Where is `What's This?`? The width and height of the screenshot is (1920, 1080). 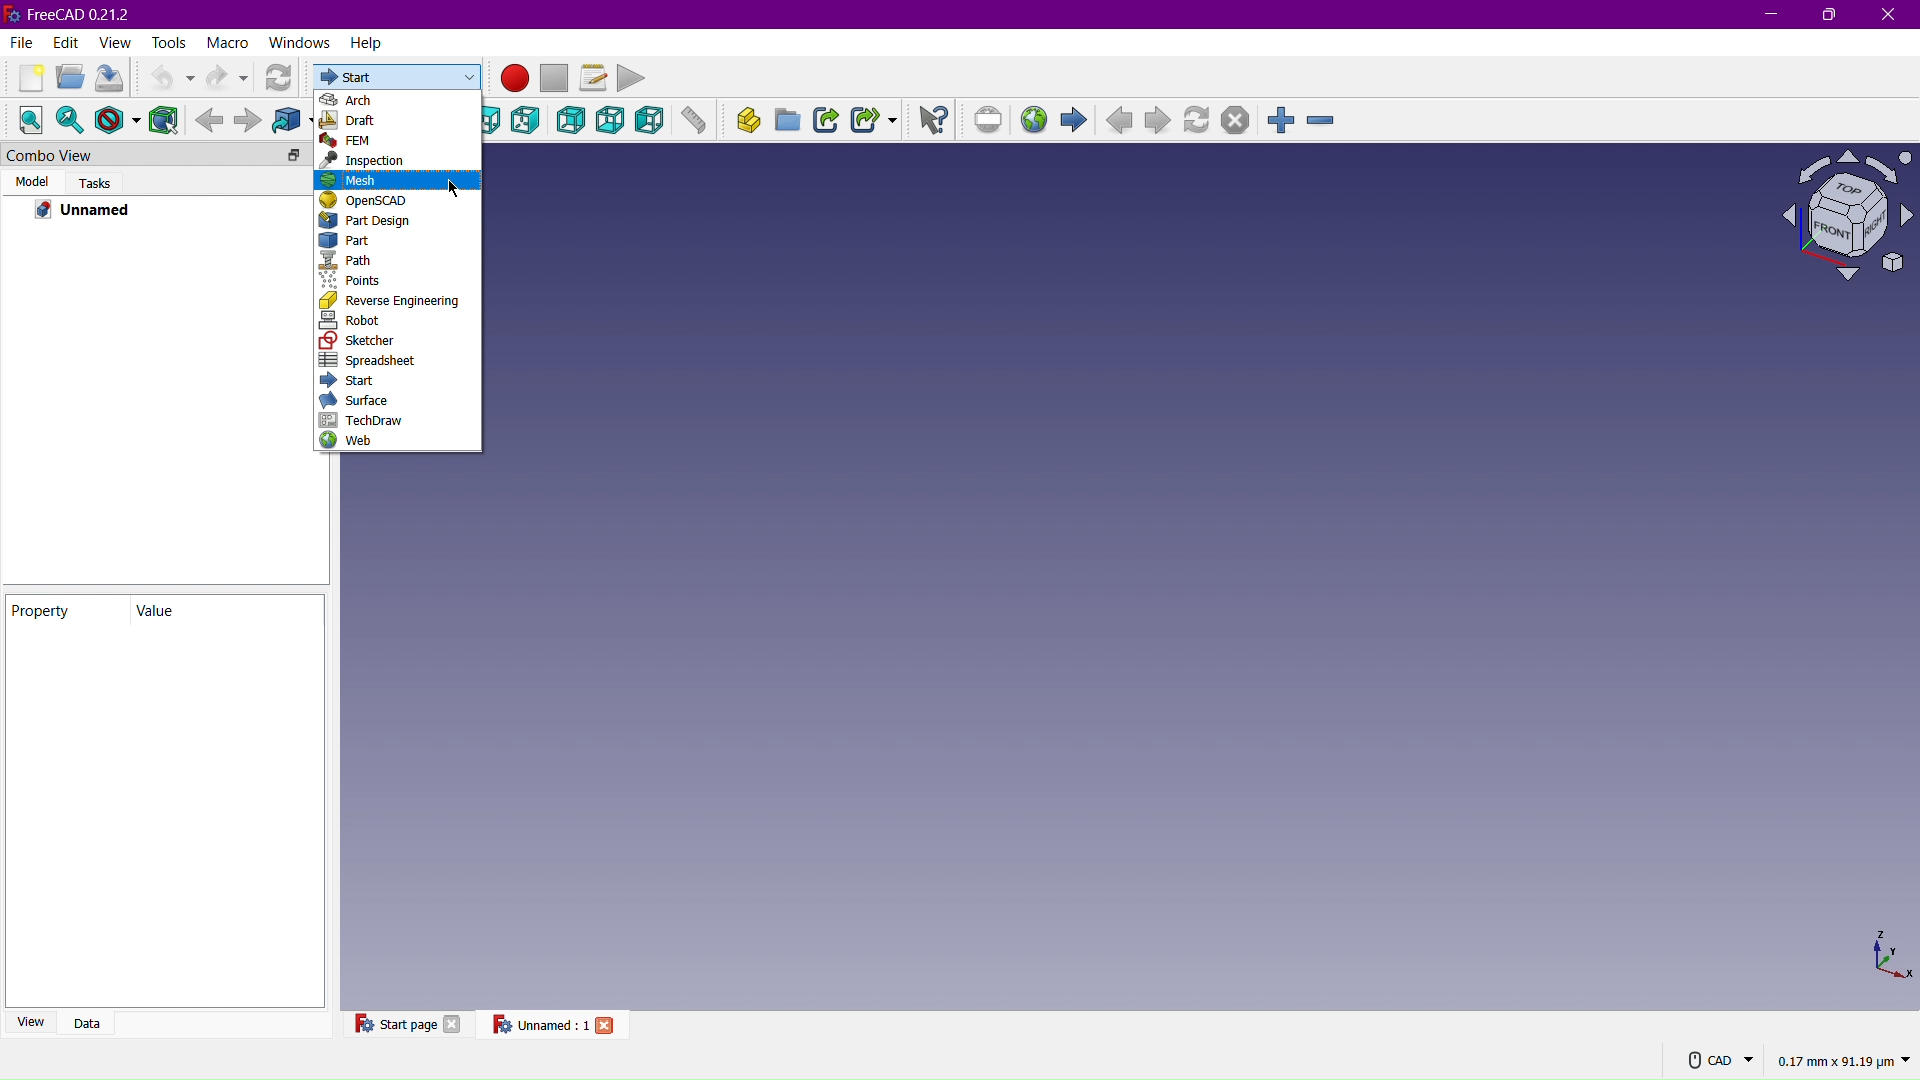 What's This? is located at coordinates (934, 119).